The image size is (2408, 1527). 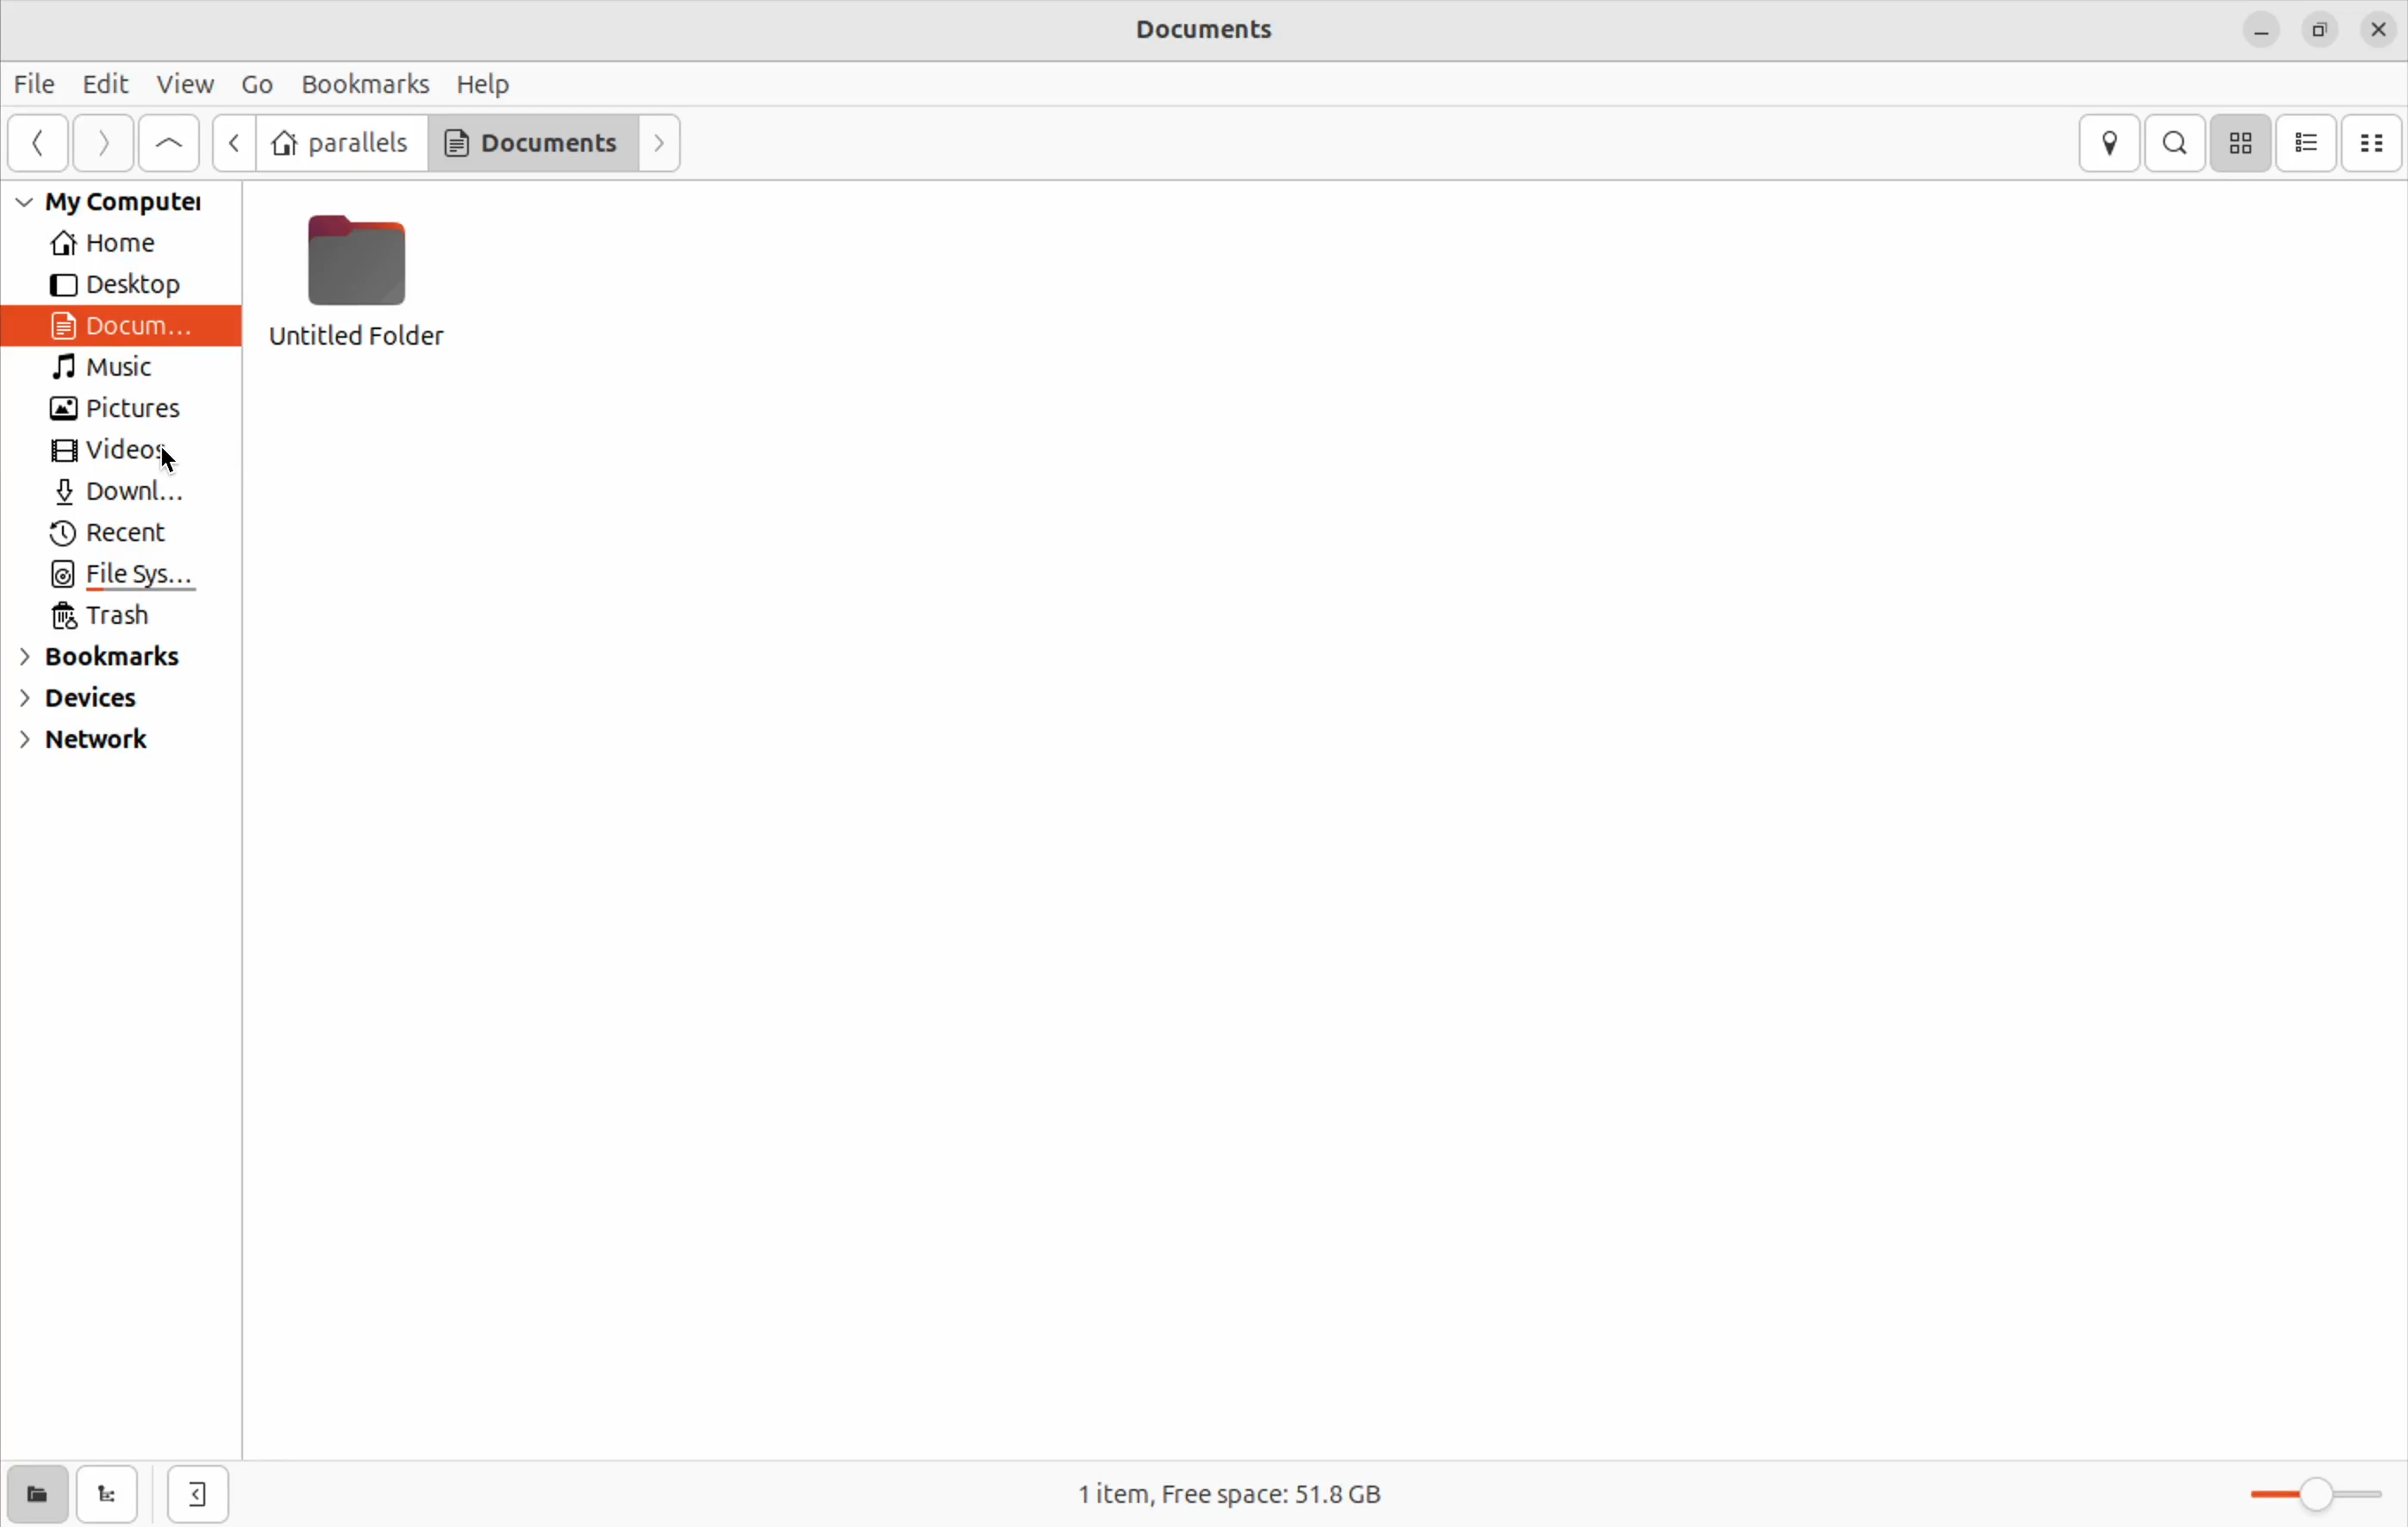 What do you see at coordinates (117, 537) in the screenshot?
I see `Recent` at bounding box center [117, 537].